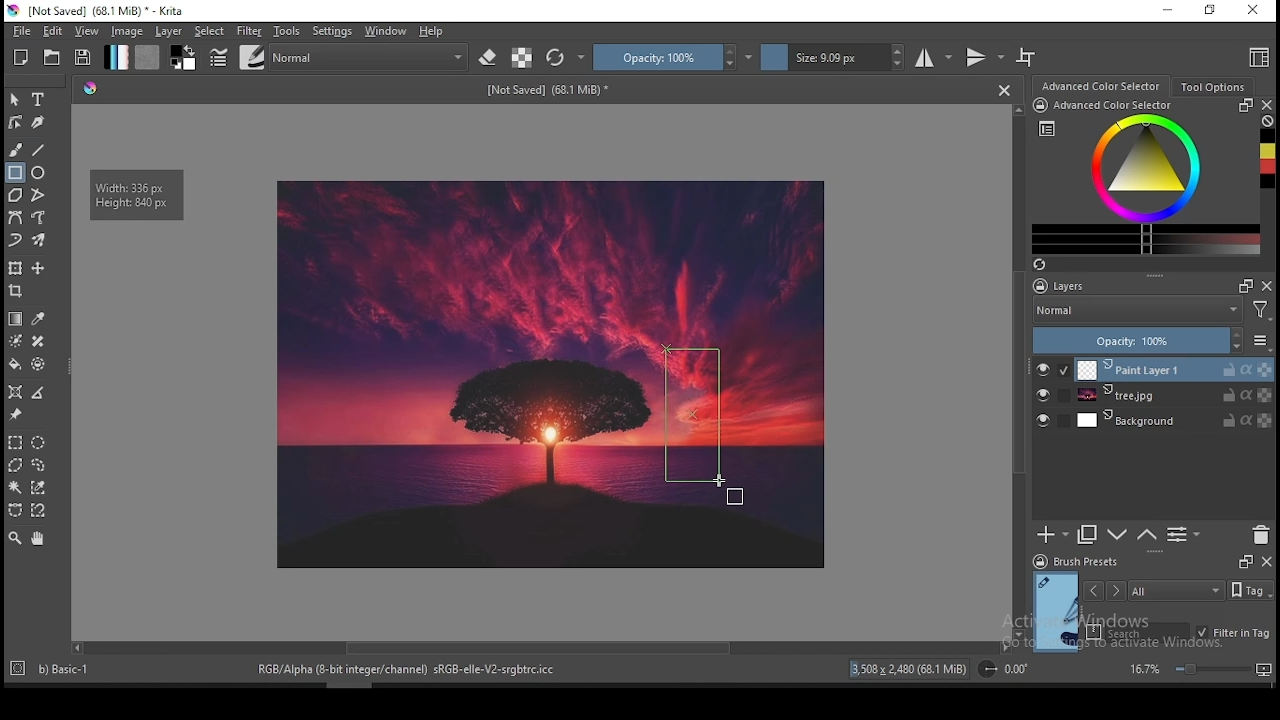  Describe the element at coordinates (54, 57) in the screenshot. I see `open` at that location.